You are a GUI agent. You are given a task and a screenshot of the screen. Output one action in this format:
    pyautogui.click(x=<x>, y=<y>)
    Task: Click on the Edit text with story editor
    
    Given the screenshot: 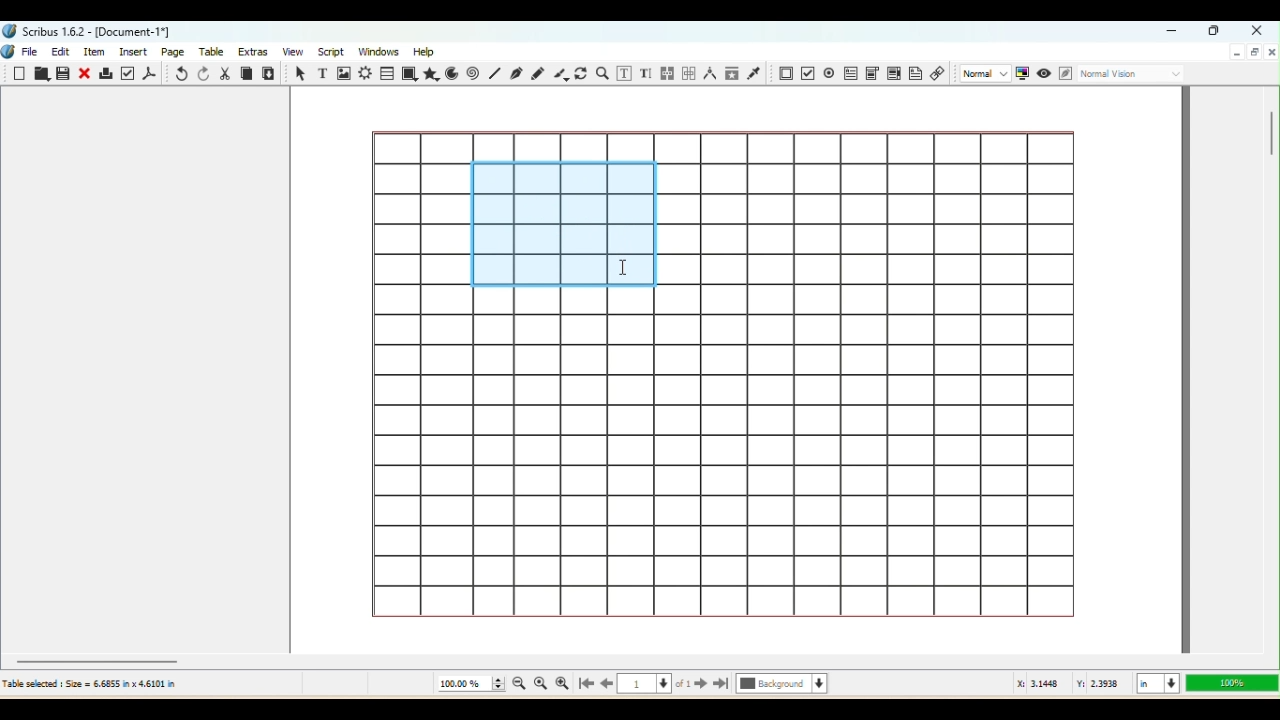 What is the action you would take?
    pyautogui.click(x=647, y=73)
    